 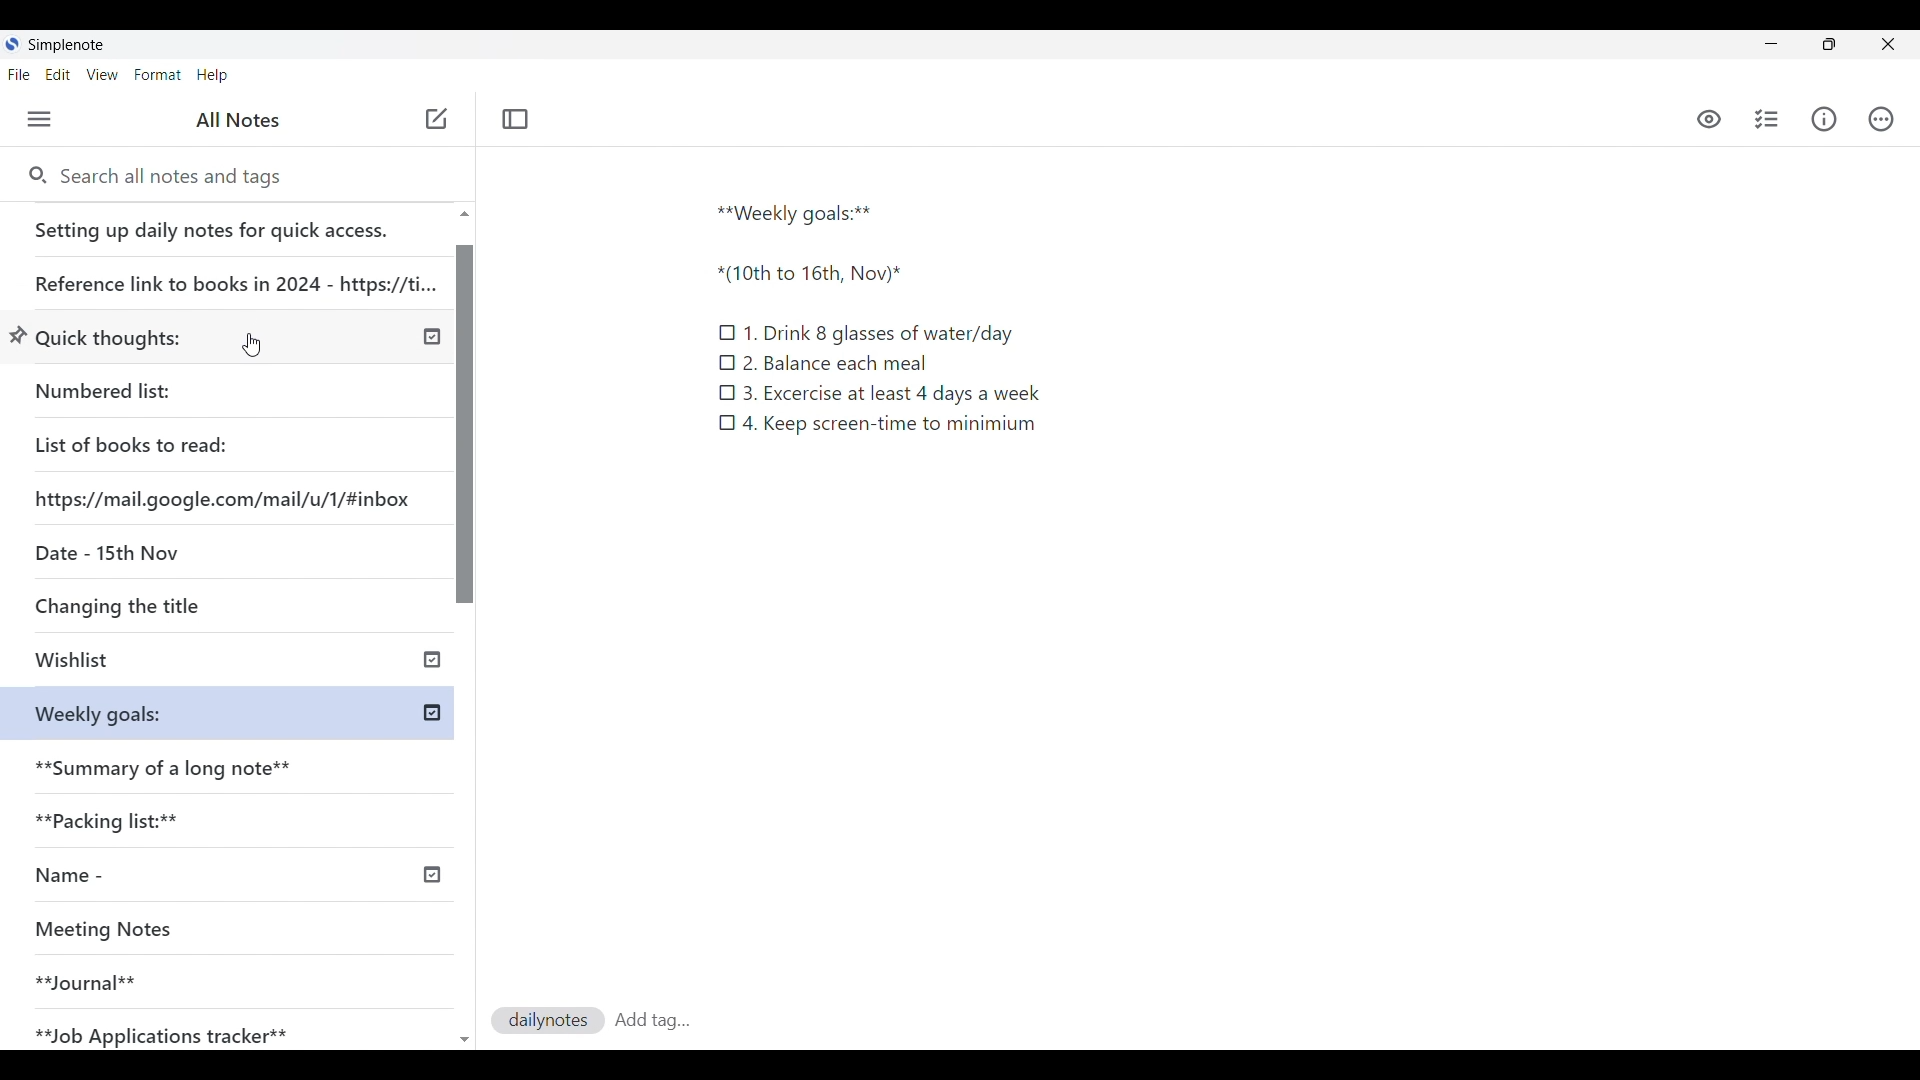 What do you see at coordinates (19, 75) in the screenshot?
I see `File menu` at bounding box center [19, 75].